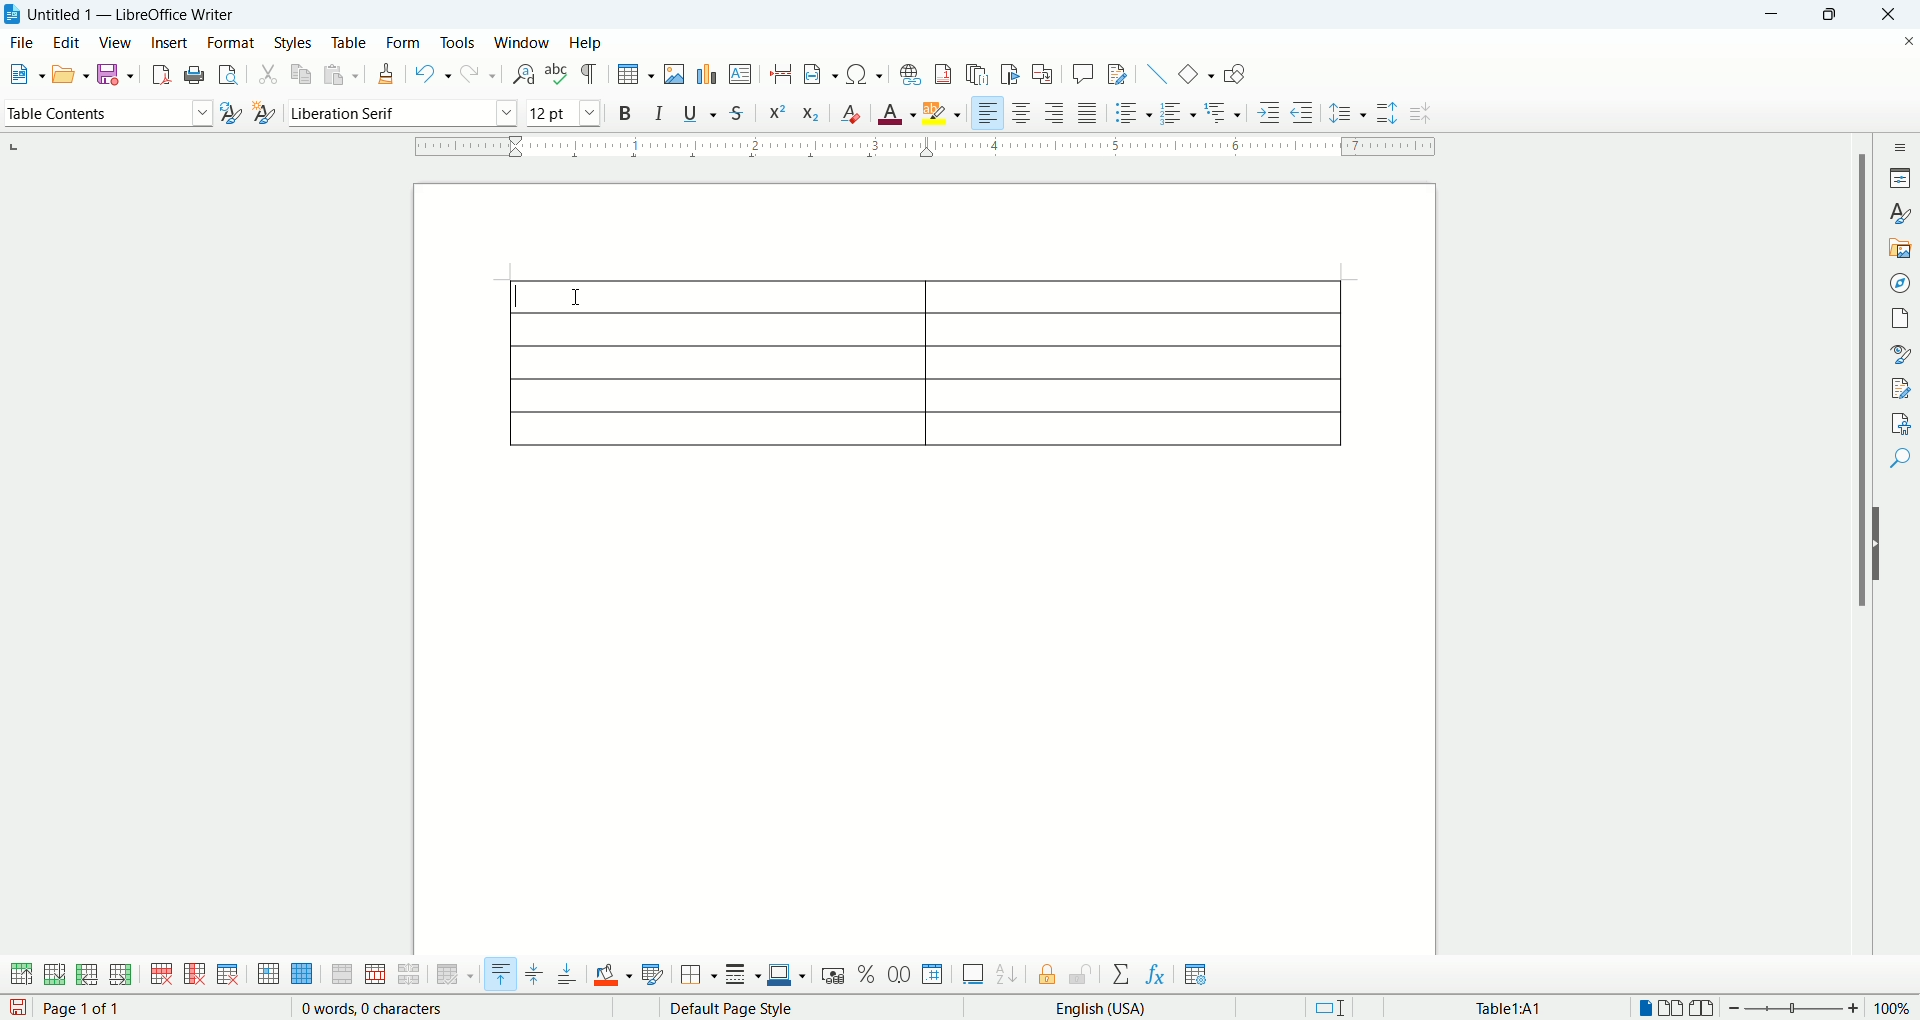 The image size is (1920, 1020). What do you see at coordinates (1087, 73) in the screenshot?
I see `insert comment` at bounding box center [1087, 73].